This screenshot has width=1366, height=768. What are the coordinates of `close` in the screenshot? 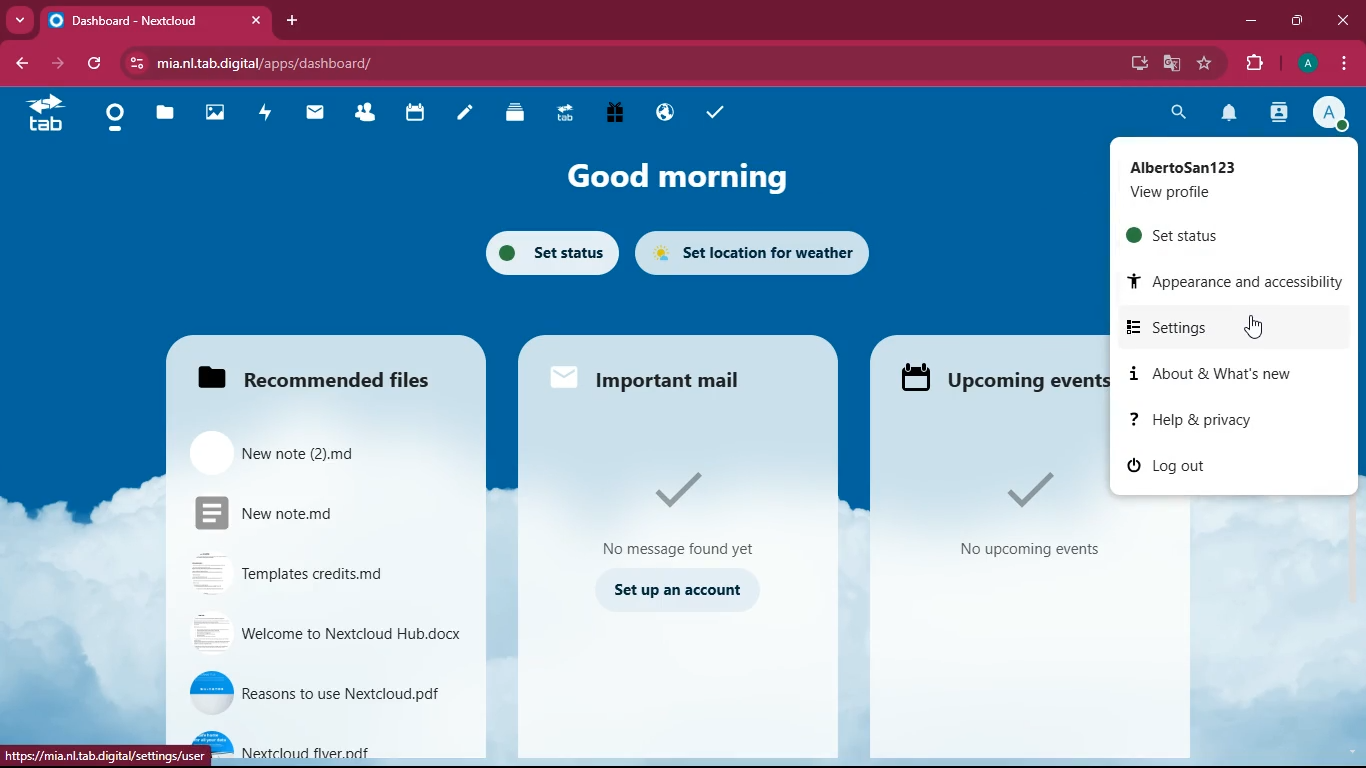 It's located at (253, 21).